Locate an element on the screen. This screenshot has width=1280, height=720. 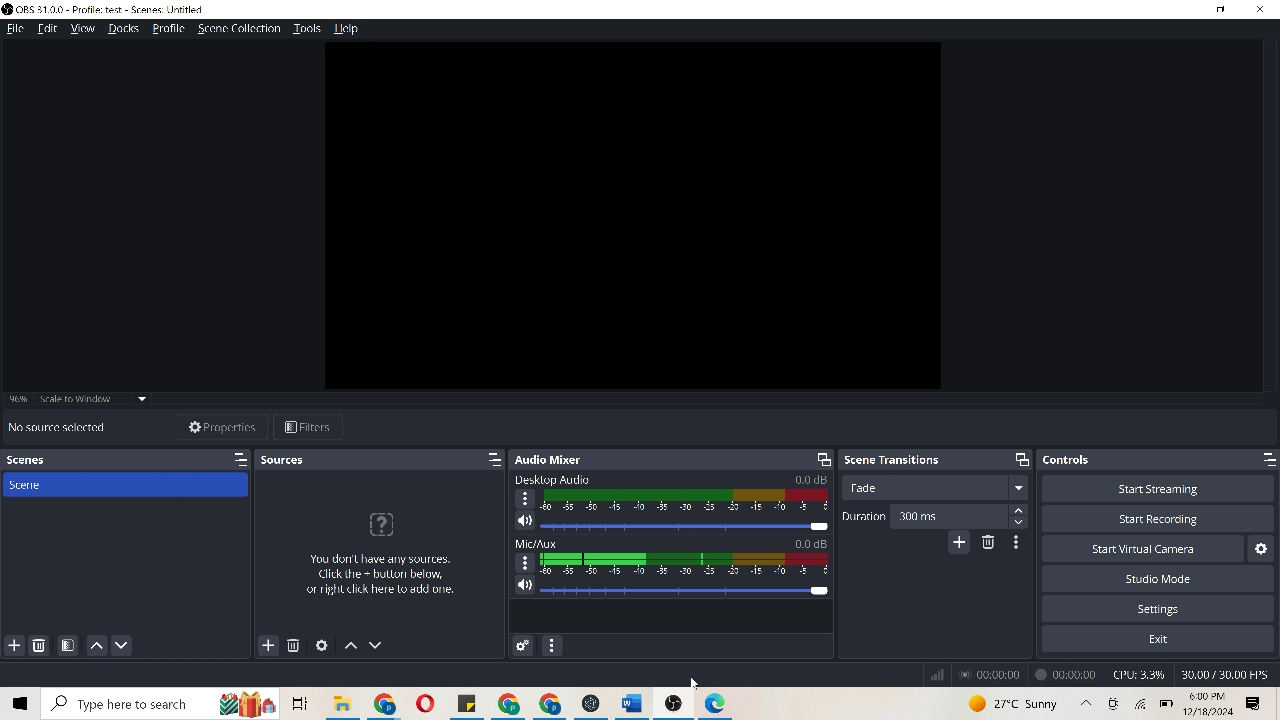
0.0 dB is located at coordinates (813, 544).